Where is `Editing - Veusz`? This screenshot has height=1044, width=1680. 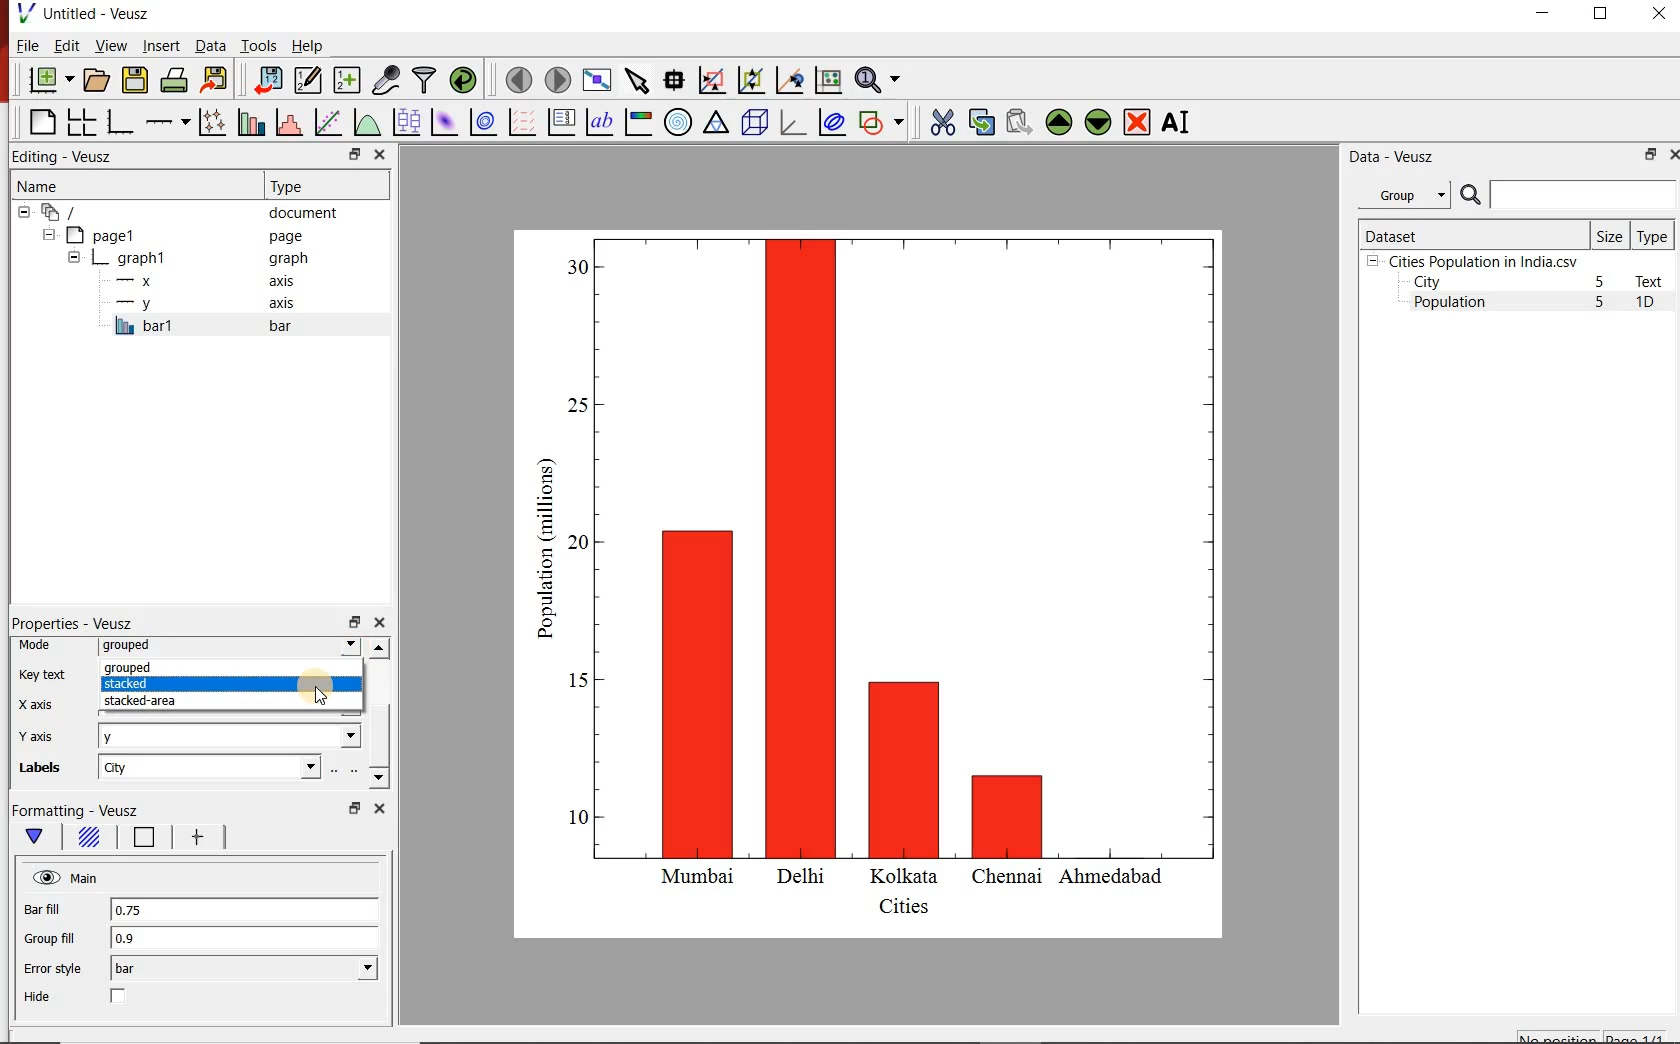 Editing - Veusz is located at coordinates (73, 156).